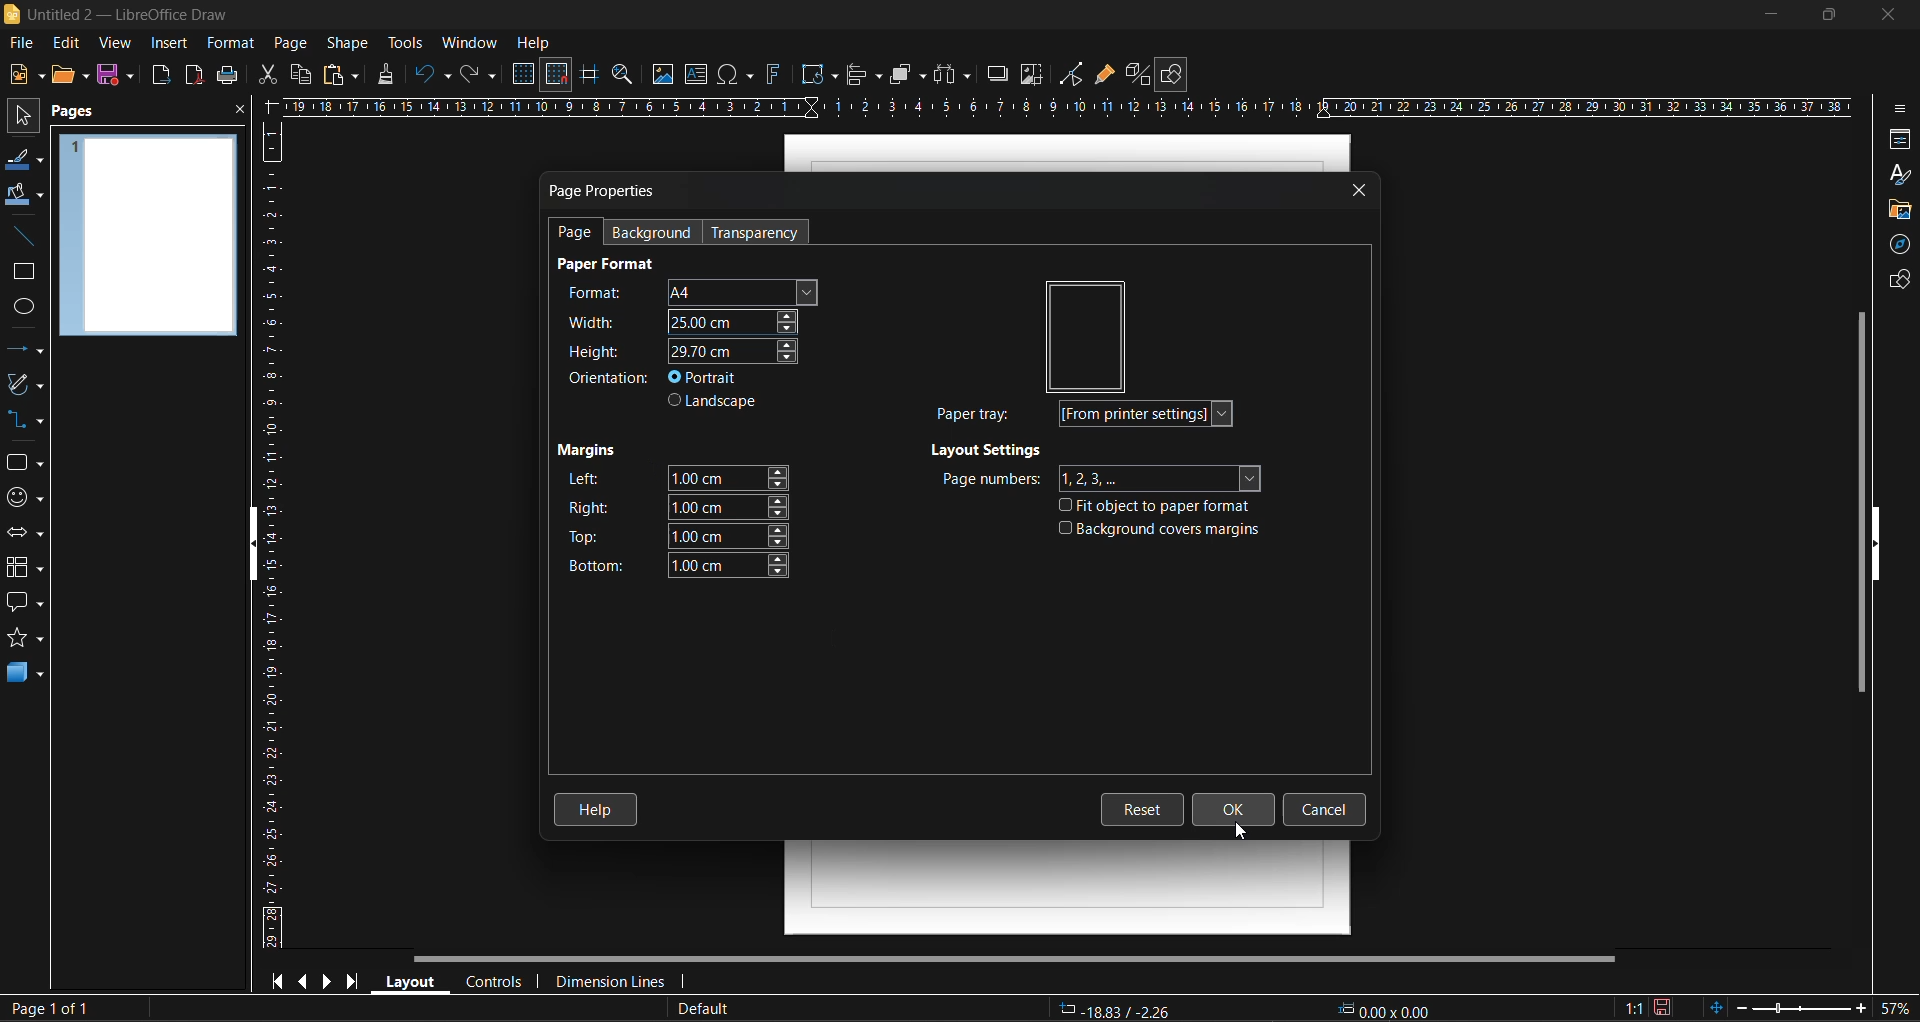 This screenshot has width=1920, height=1022. I want to click on bottom, so click(672, 564).